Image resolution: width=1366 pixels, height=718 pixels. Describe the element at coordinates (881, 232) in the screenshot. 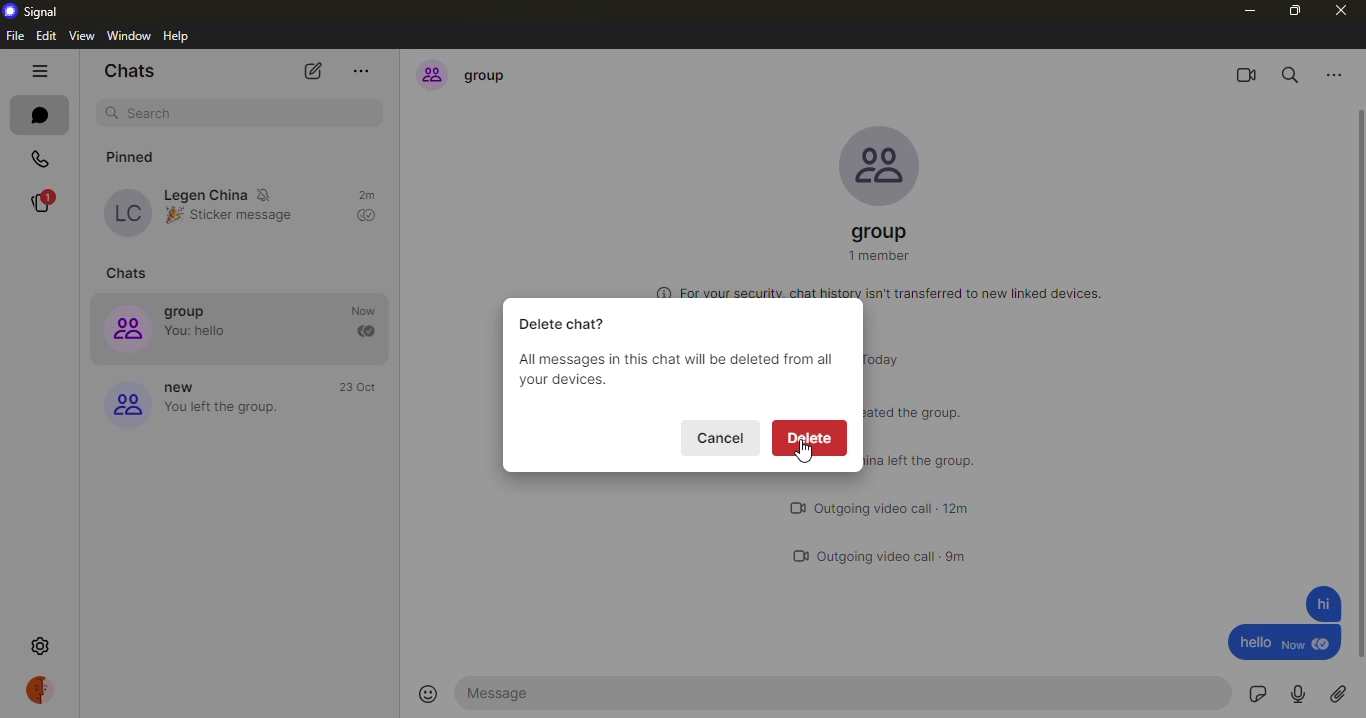

I see `group` at that location.